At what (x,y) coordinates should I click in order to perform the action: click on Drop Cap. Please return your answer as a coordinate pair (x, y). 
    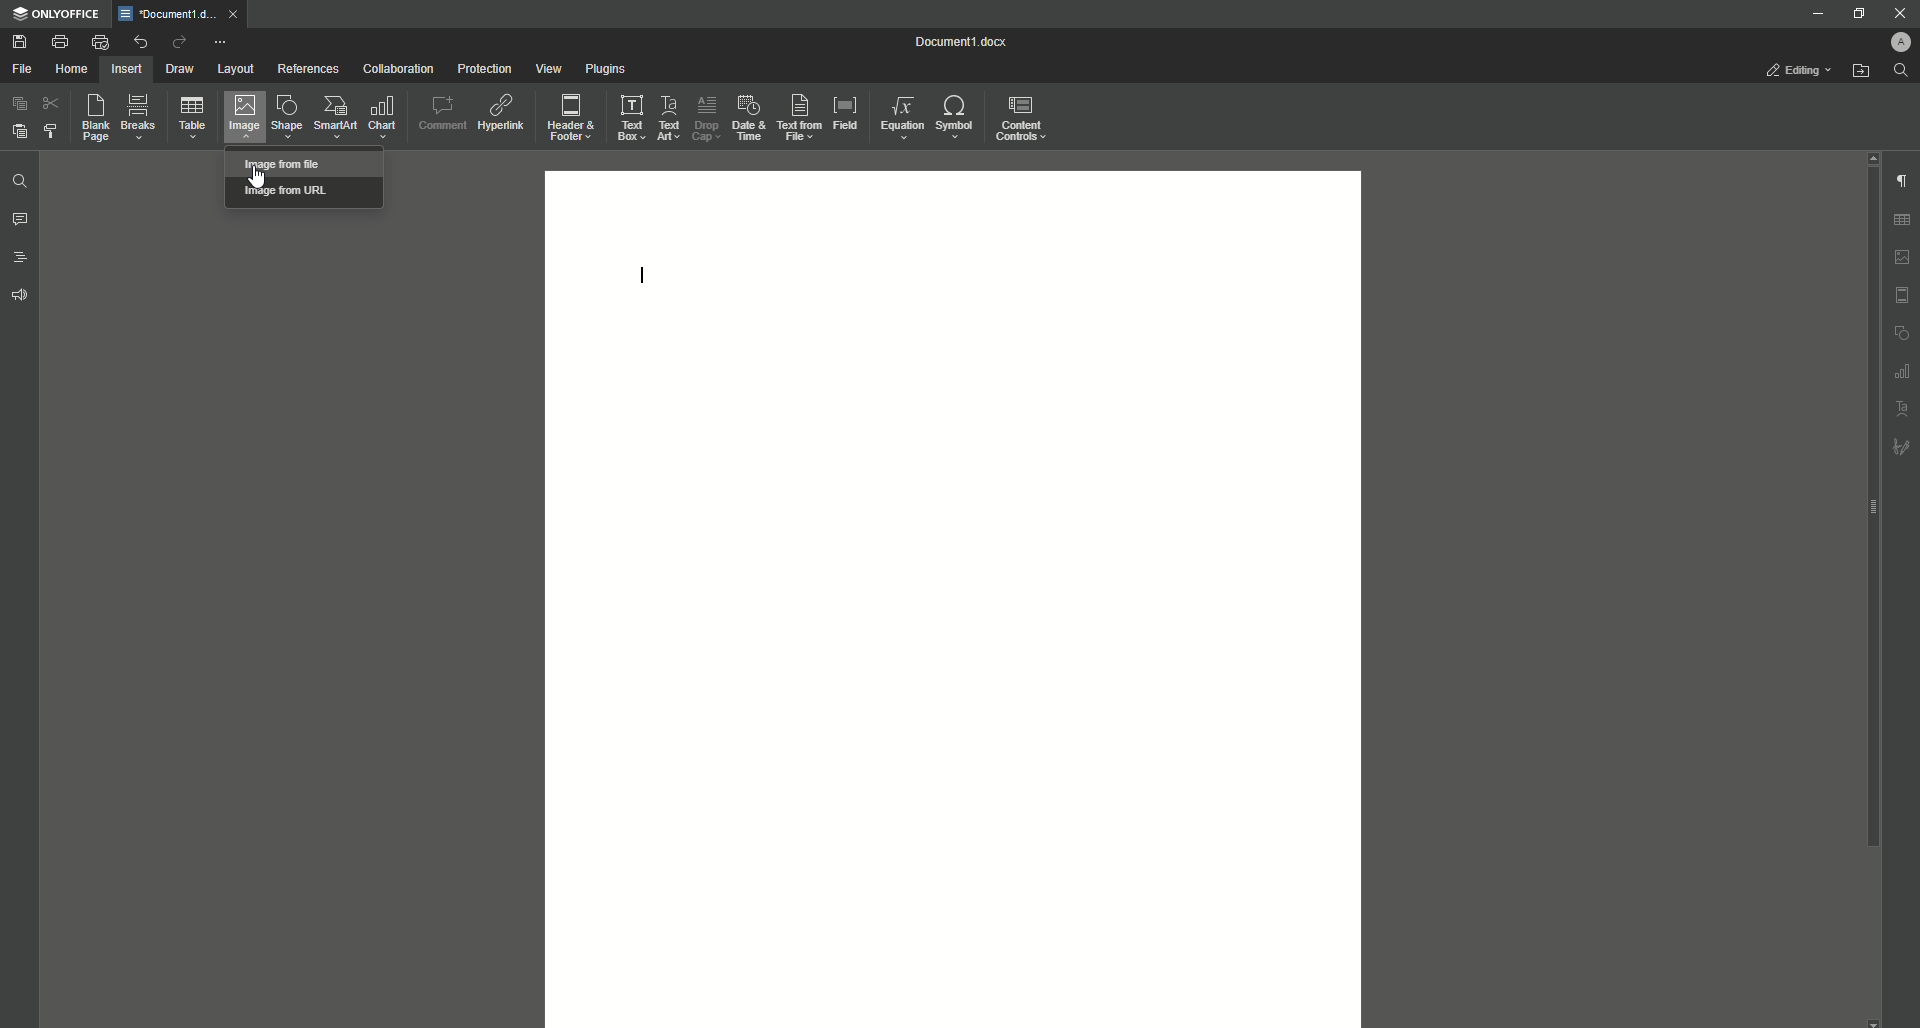
    Looking at the image, I should click on (706, 119).